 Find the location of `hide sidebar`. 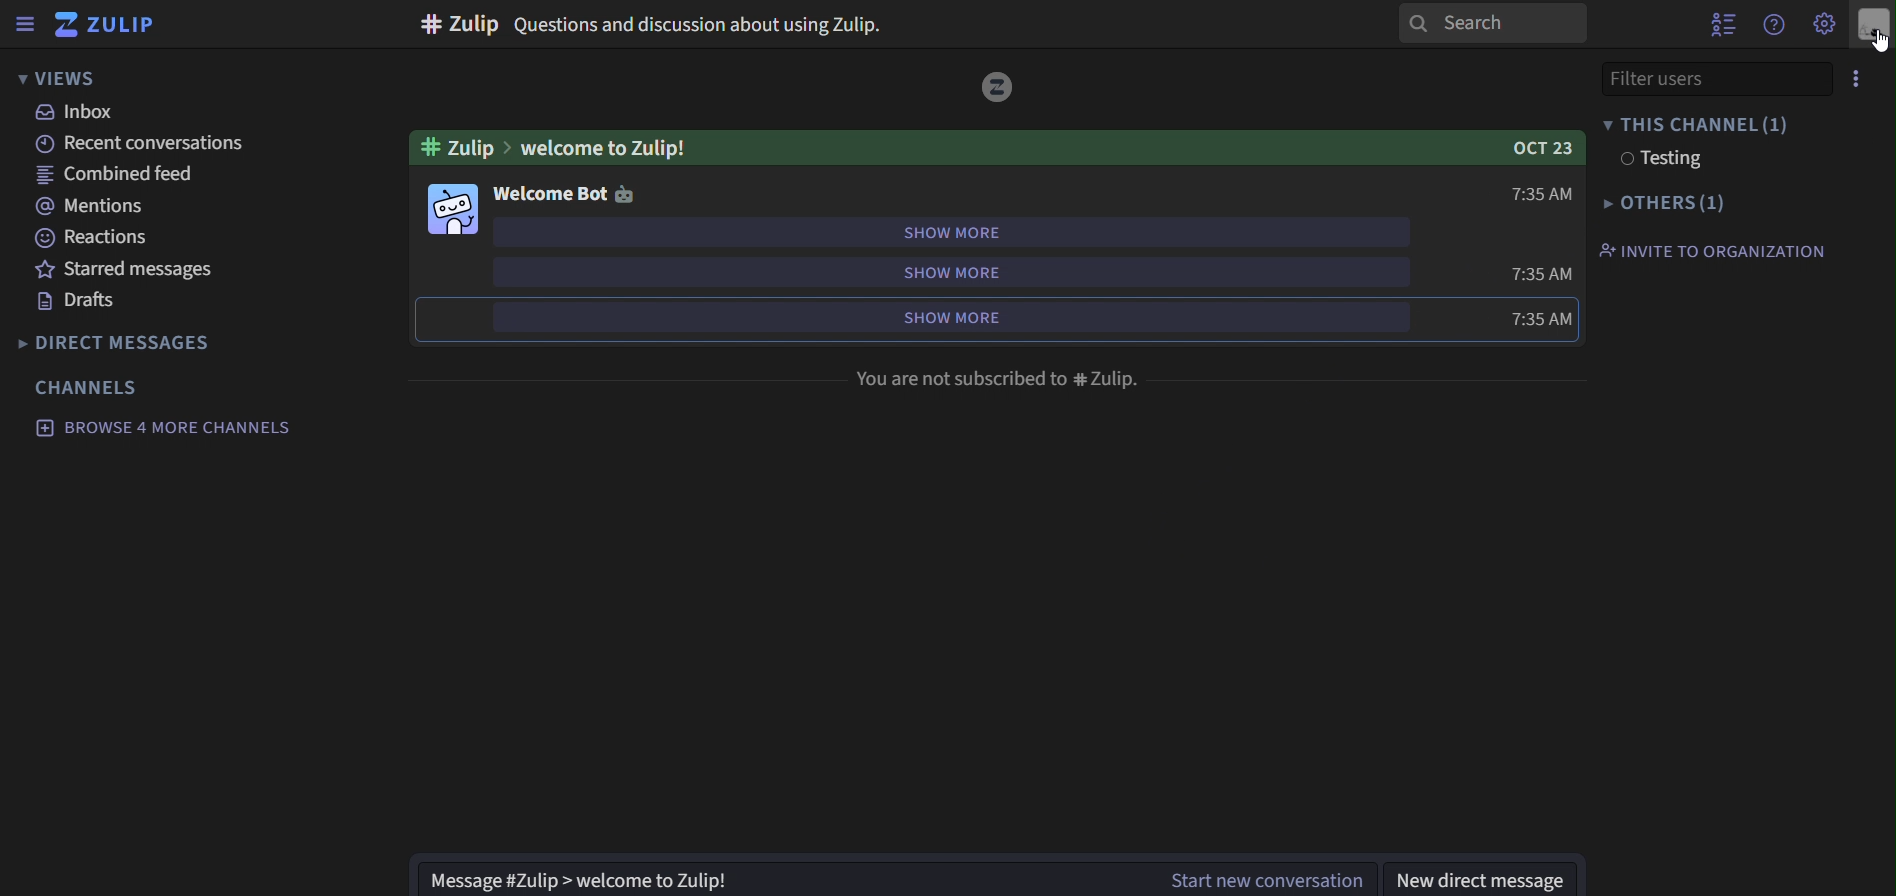

hide sidebar is located at coordinates (21, 27).